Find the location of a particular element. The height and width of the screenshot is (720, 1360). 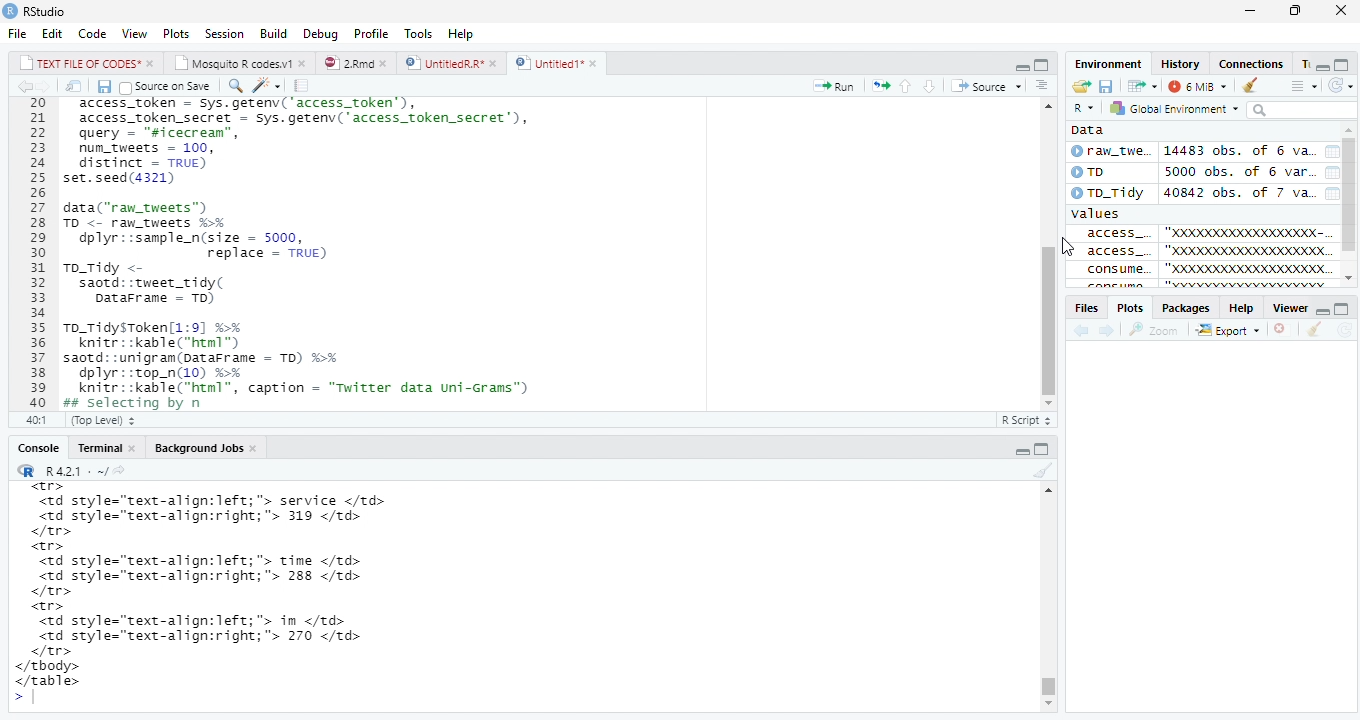

up/down source is located at coordinates (929, 85).